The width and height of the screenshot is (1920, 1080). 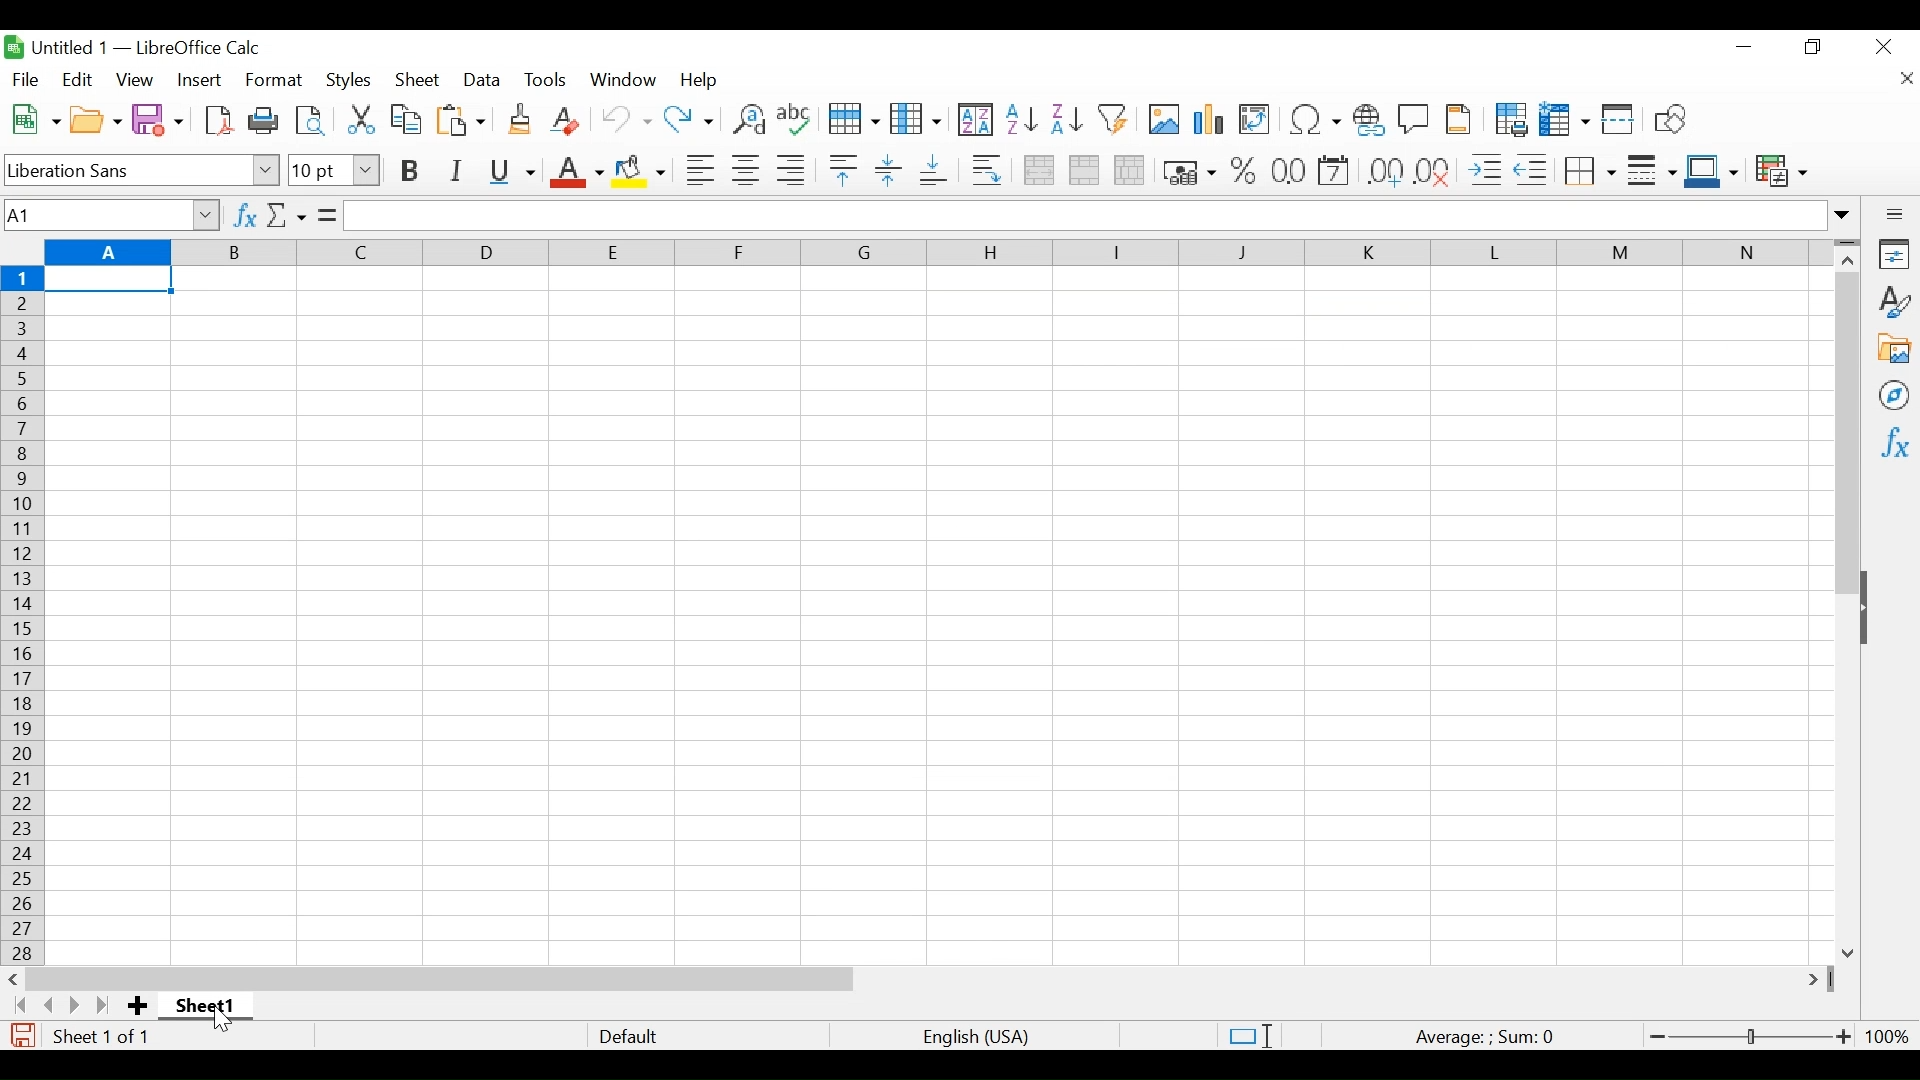 I want to click on Scroll down, so click(x=1849, y=949).